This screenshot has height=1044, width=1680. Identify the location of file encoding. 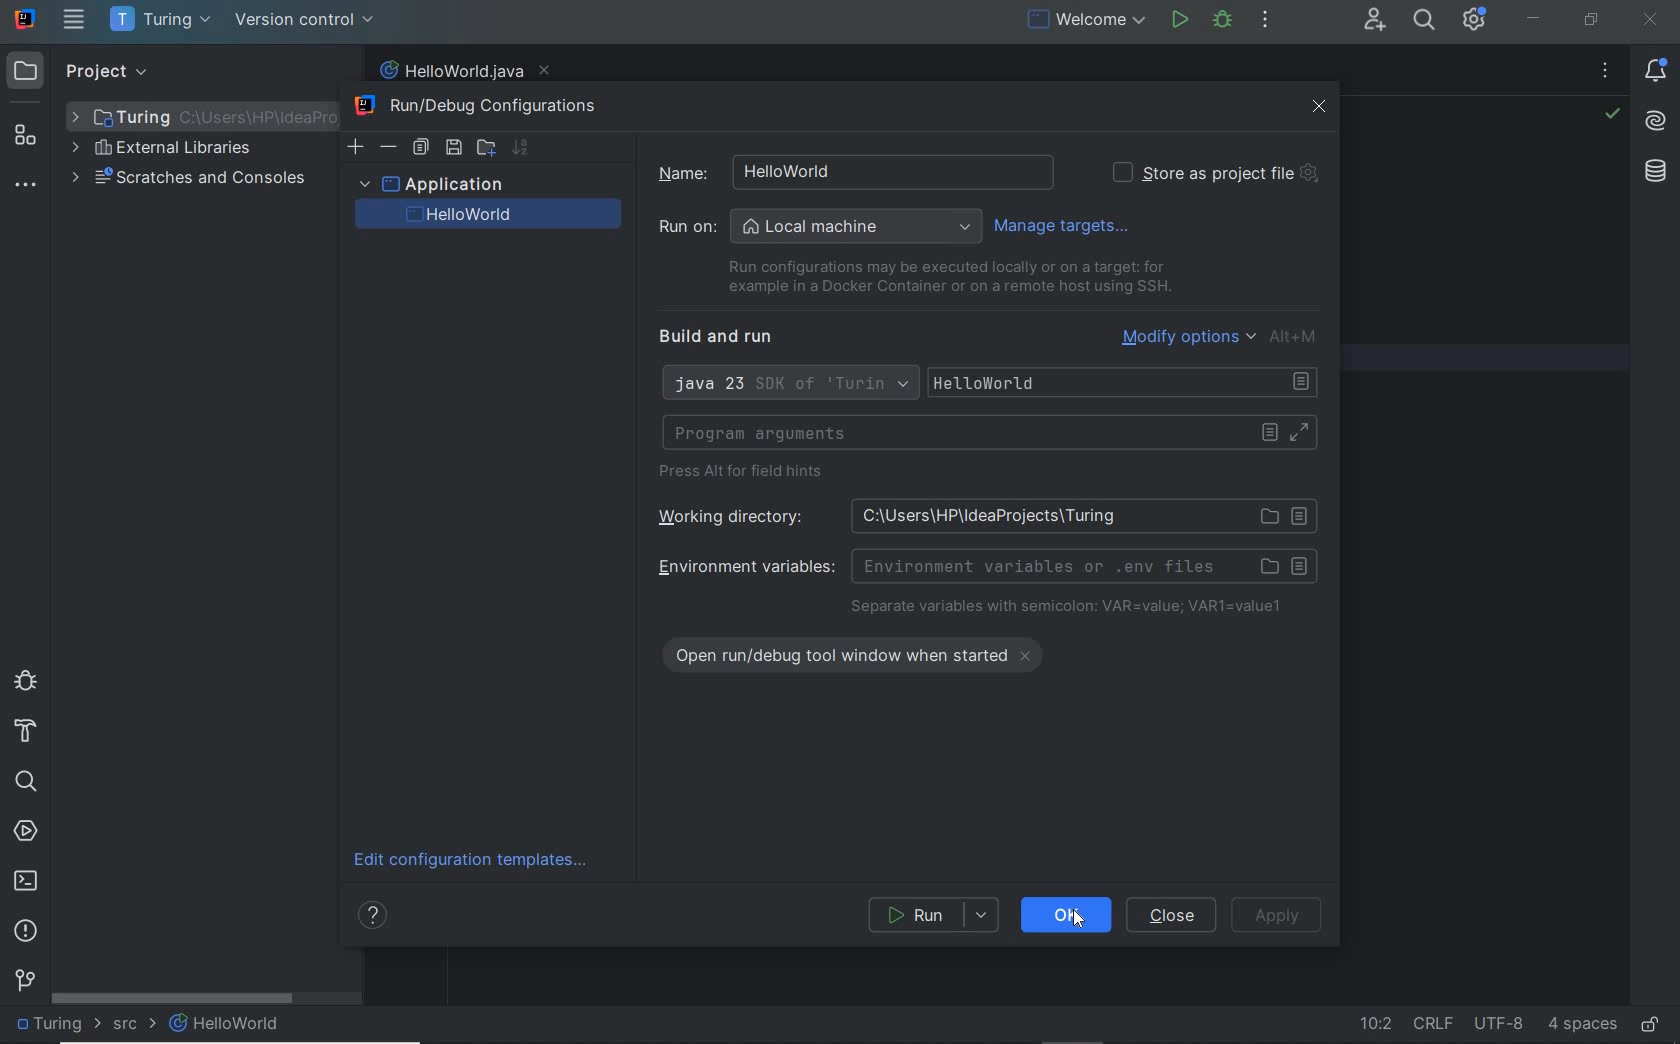
(1500, 1023).